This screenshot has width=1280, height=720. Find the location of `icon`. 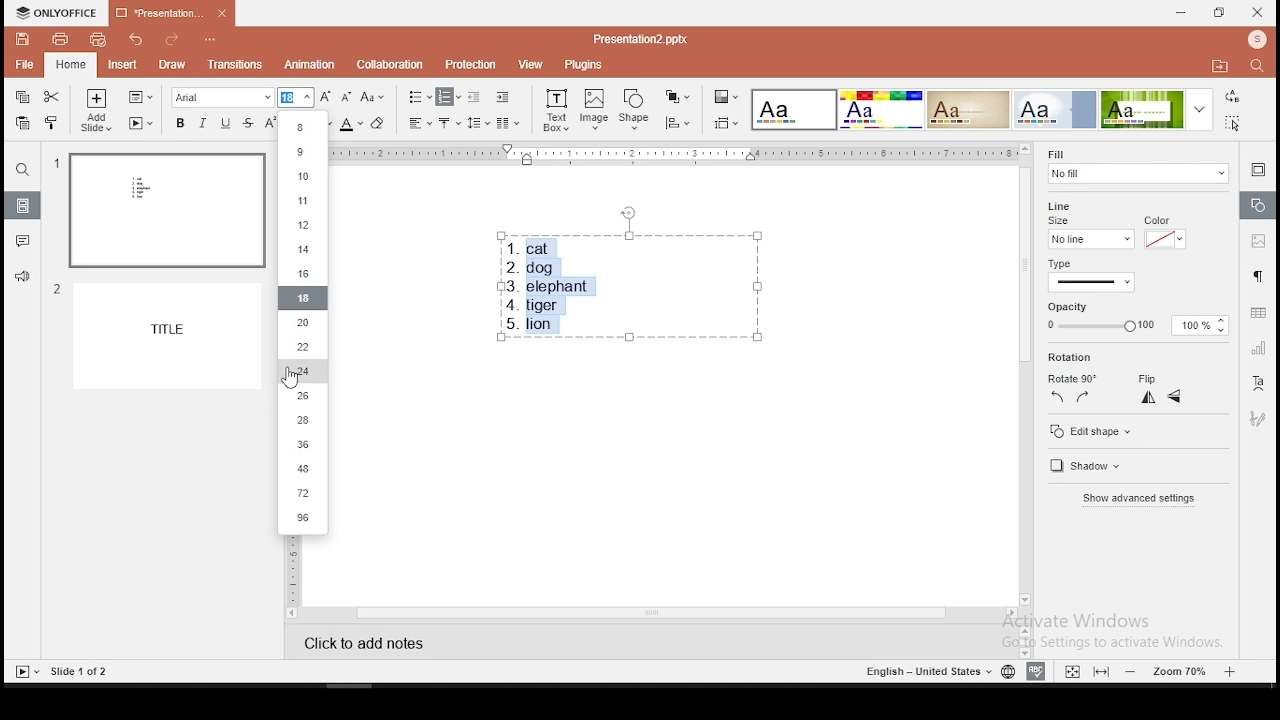

icon is located at coordinates (58, 13).